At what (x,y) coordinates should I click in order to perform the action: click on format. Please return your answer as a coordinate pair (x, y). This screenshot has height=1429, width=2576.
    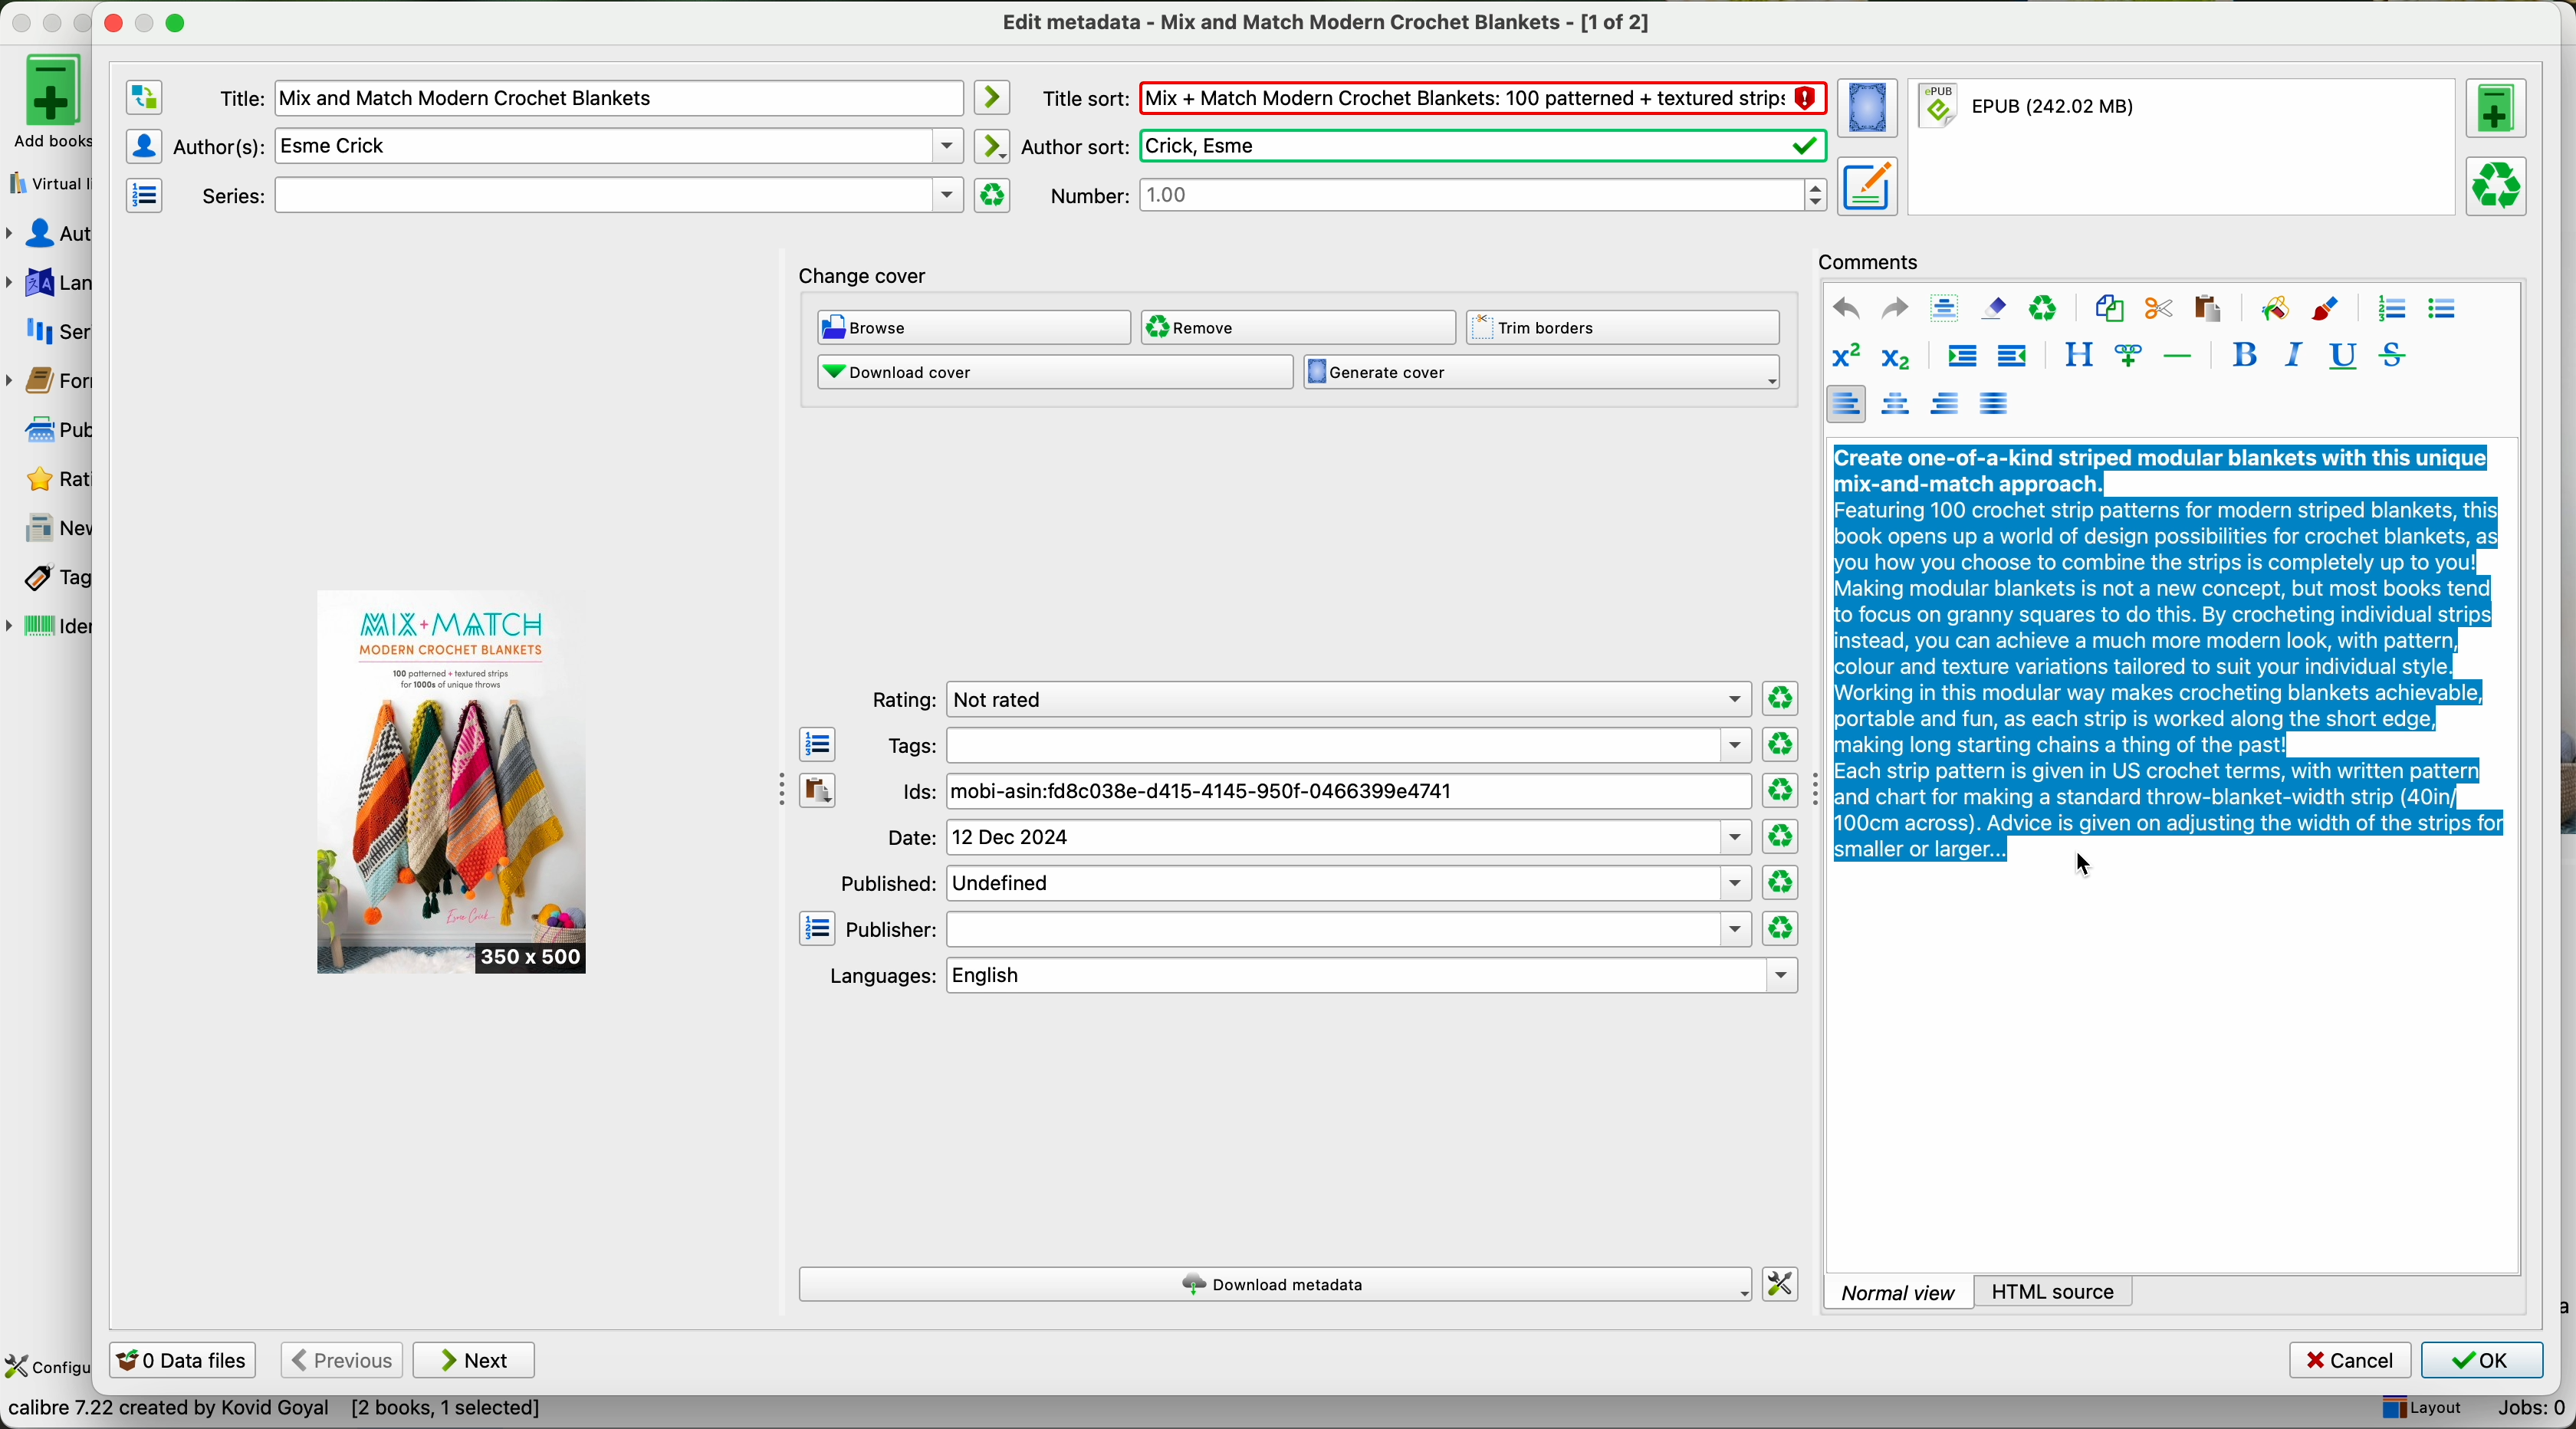
    Looking at the image, I should click on (2185, 148).